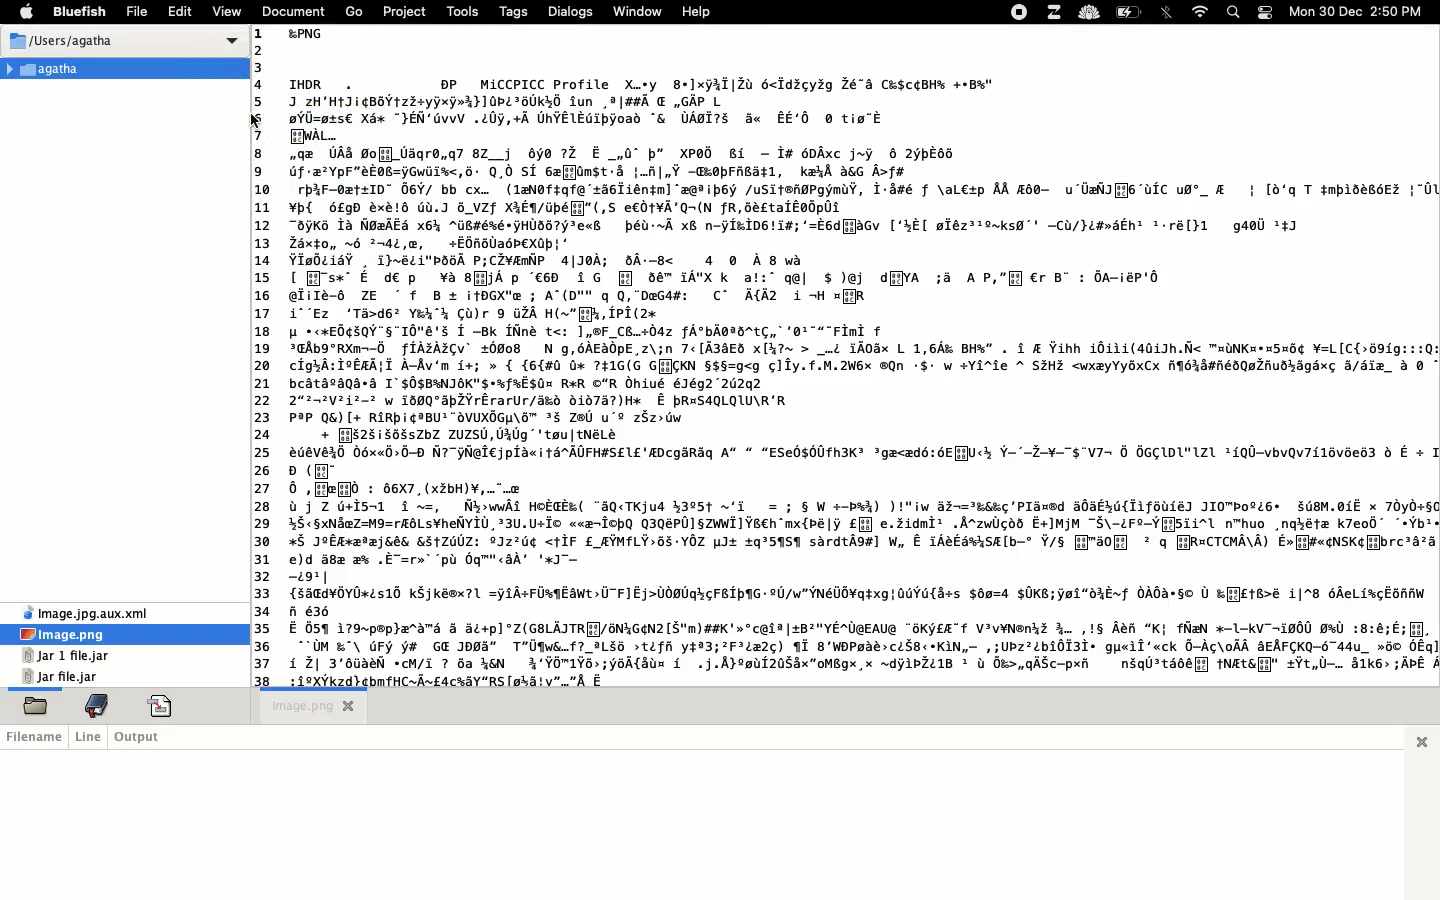 This screenshot has height=900, width=1440. What do you see at coordinates (698, 12) in the screenshot?
I see `help` at bounding box center [698, 12].